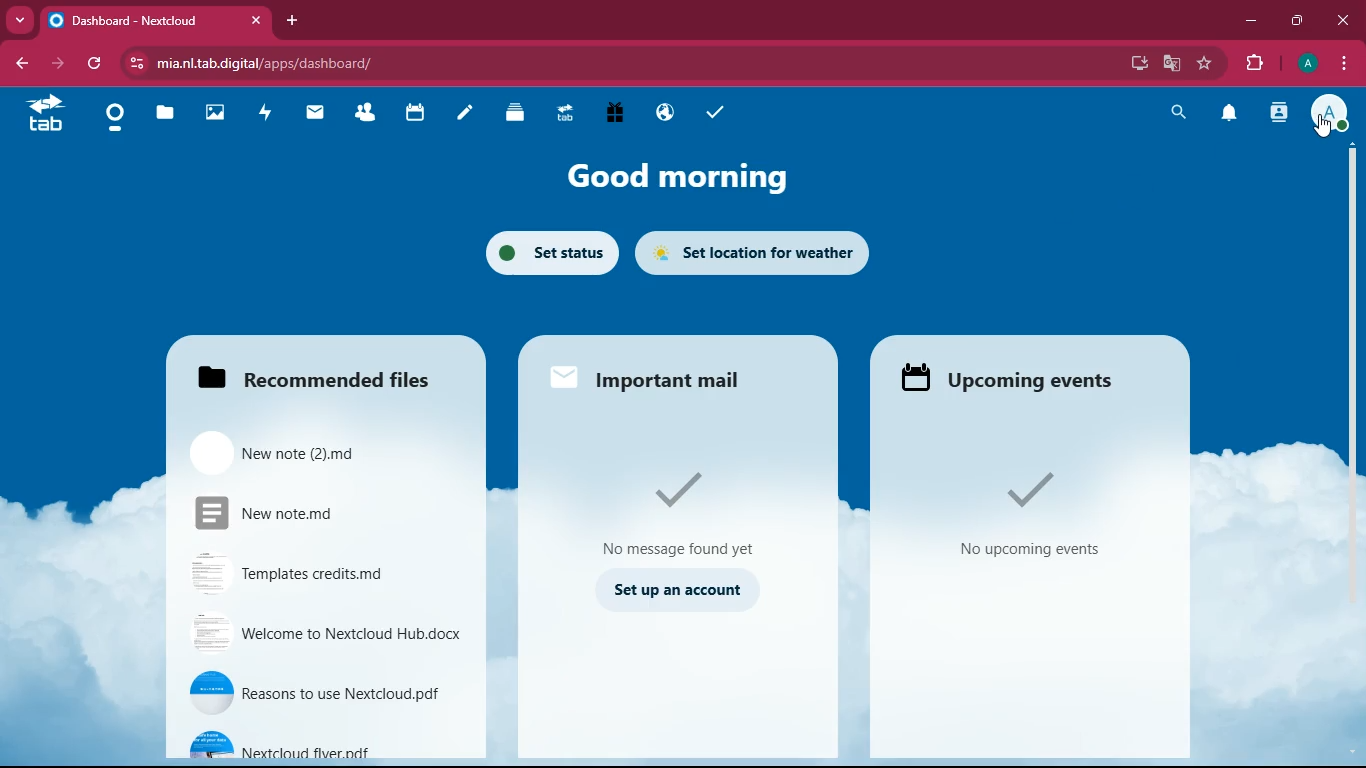 The width and height of the screenshot is (1366, 768). What do you see at coordinates (329, 452) in the screenshot?
I see `New note (2)` at bounding box center [329, 452].